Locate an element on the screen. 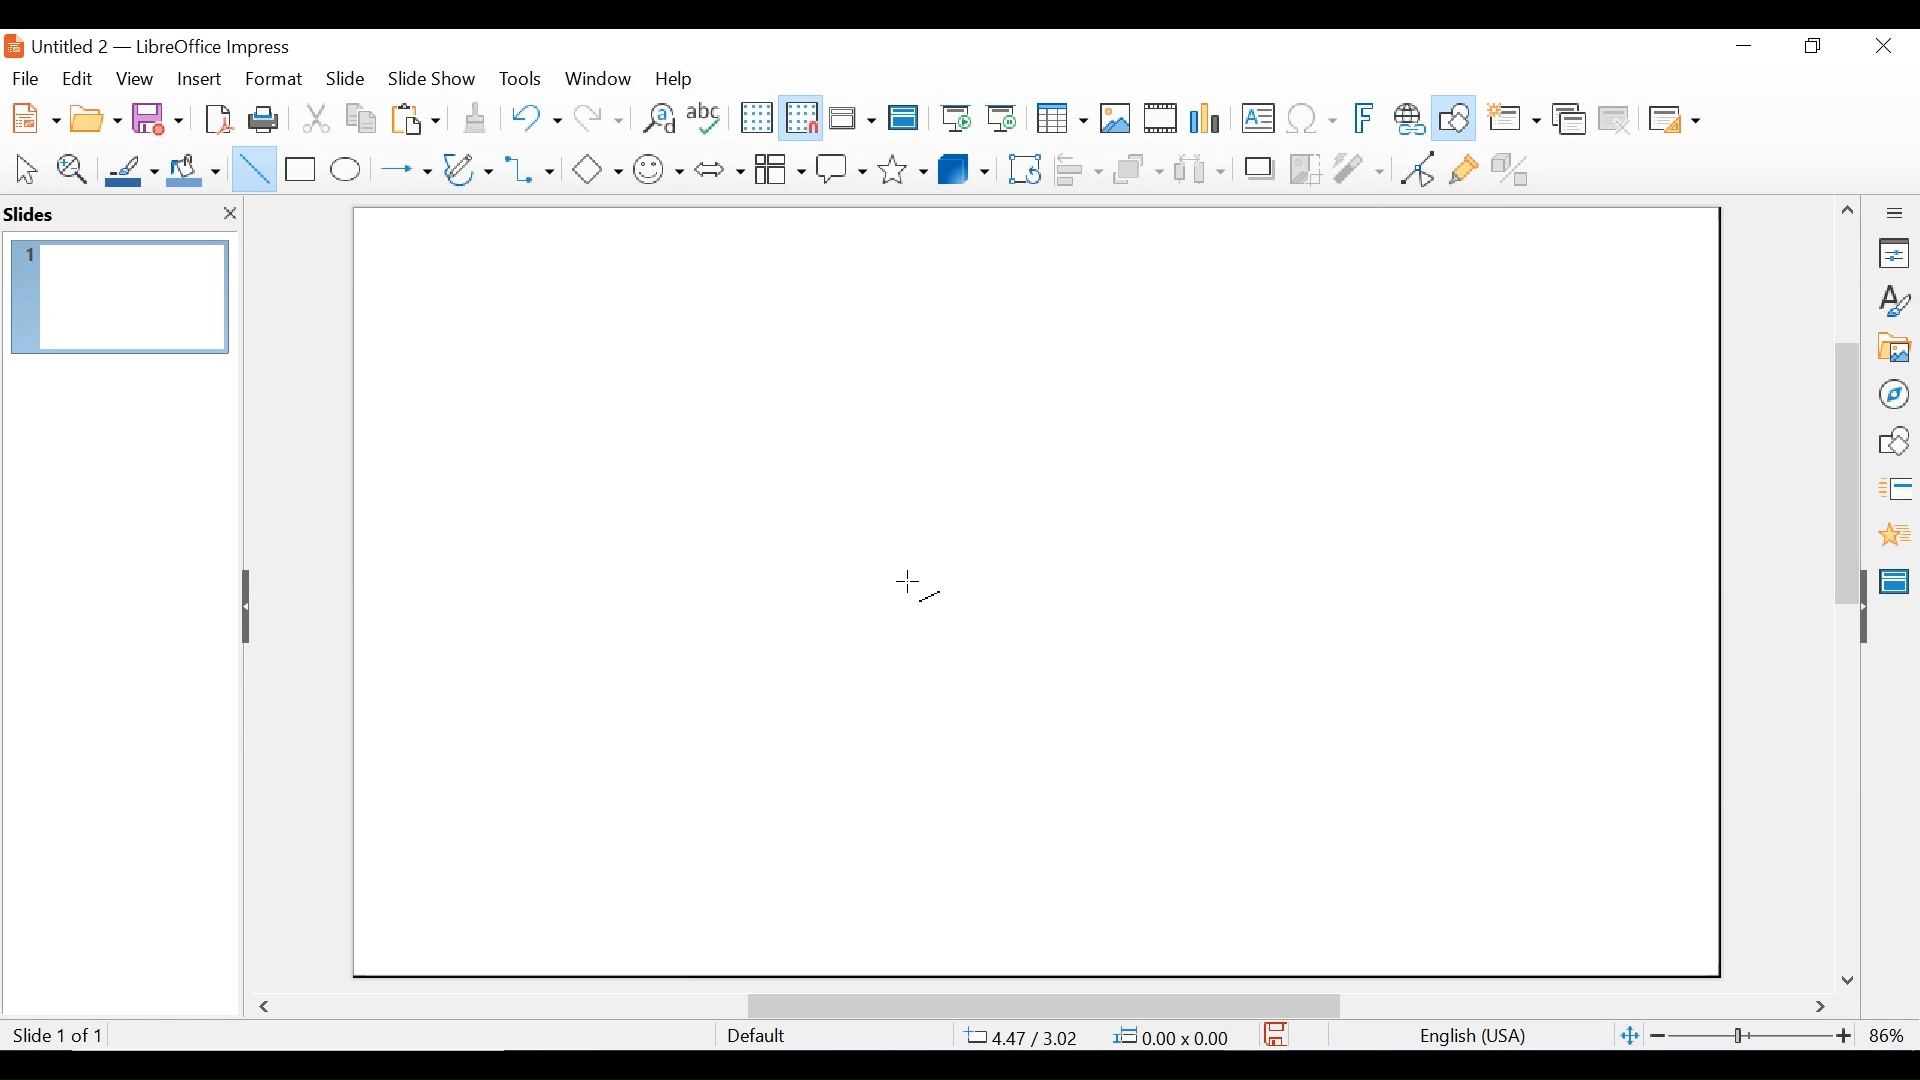 The height and width of the screenshot is (1080, 1920). Select is located at coordinates (22, 167).